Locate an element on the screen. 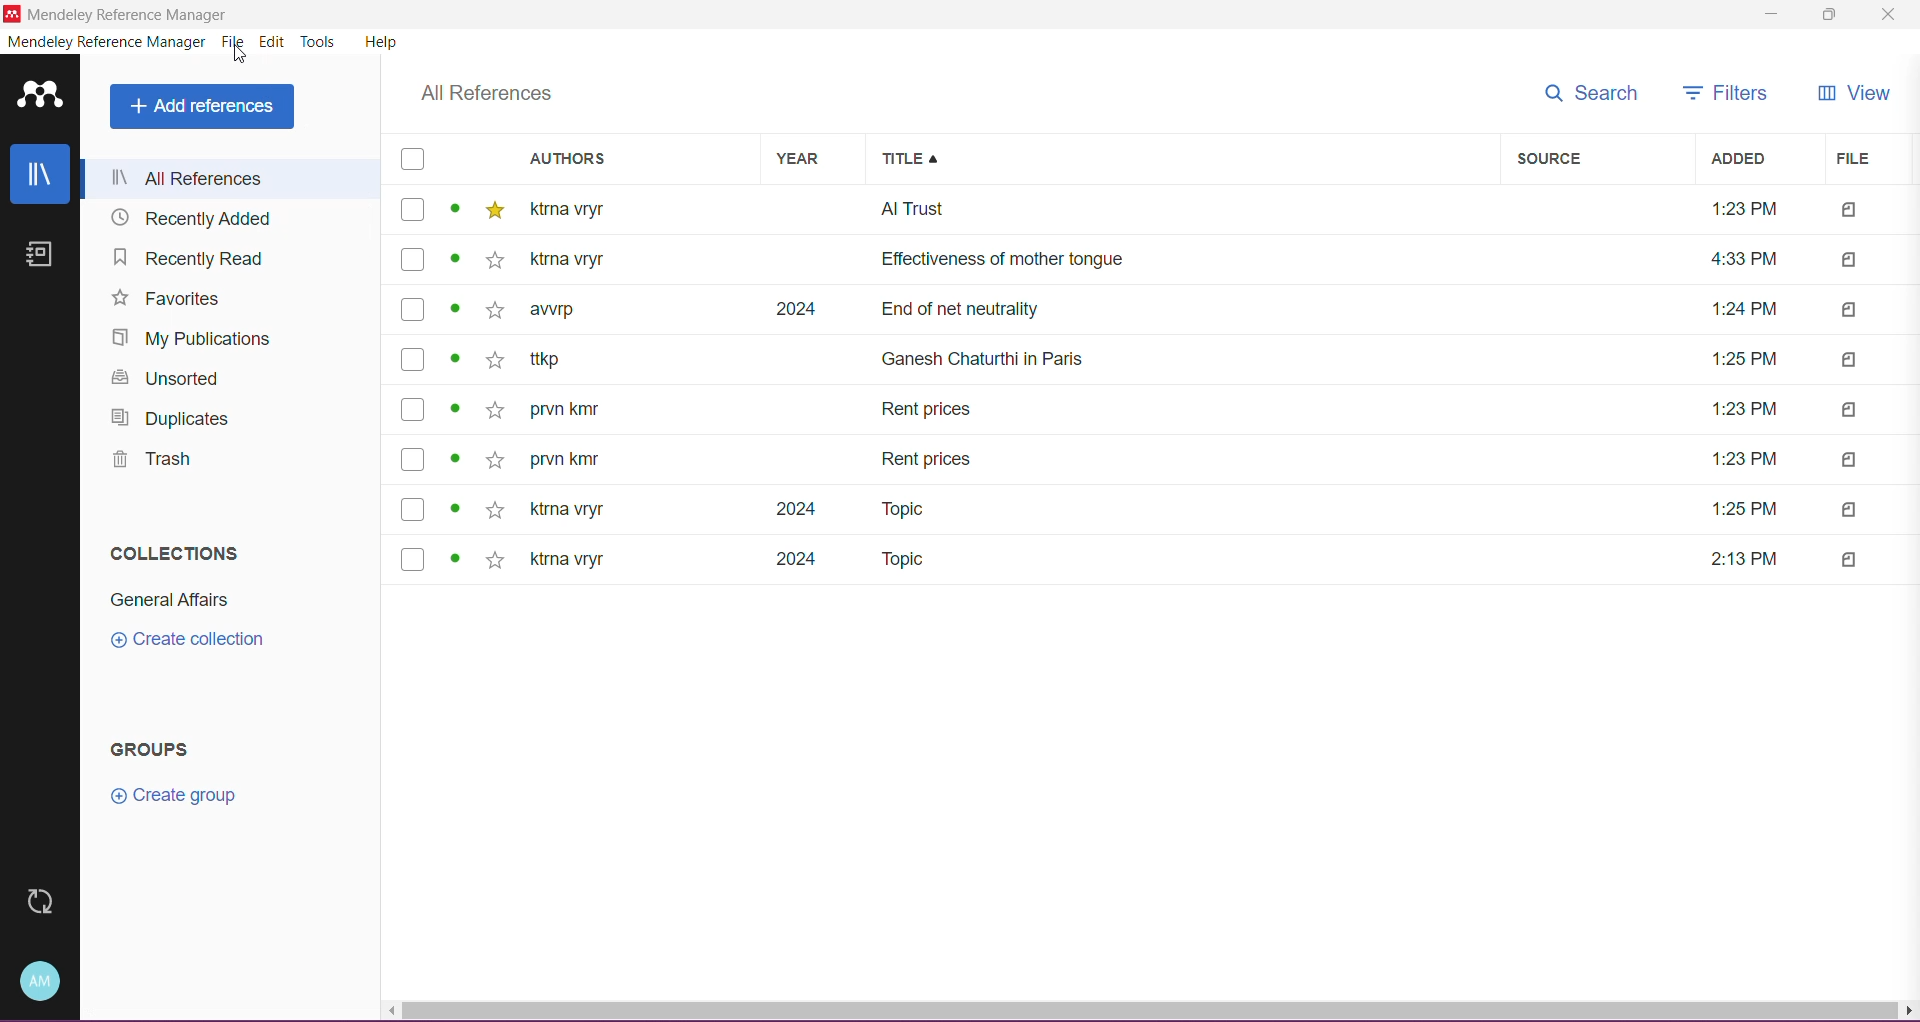  Account and Help is located at coordinates (46, 980).